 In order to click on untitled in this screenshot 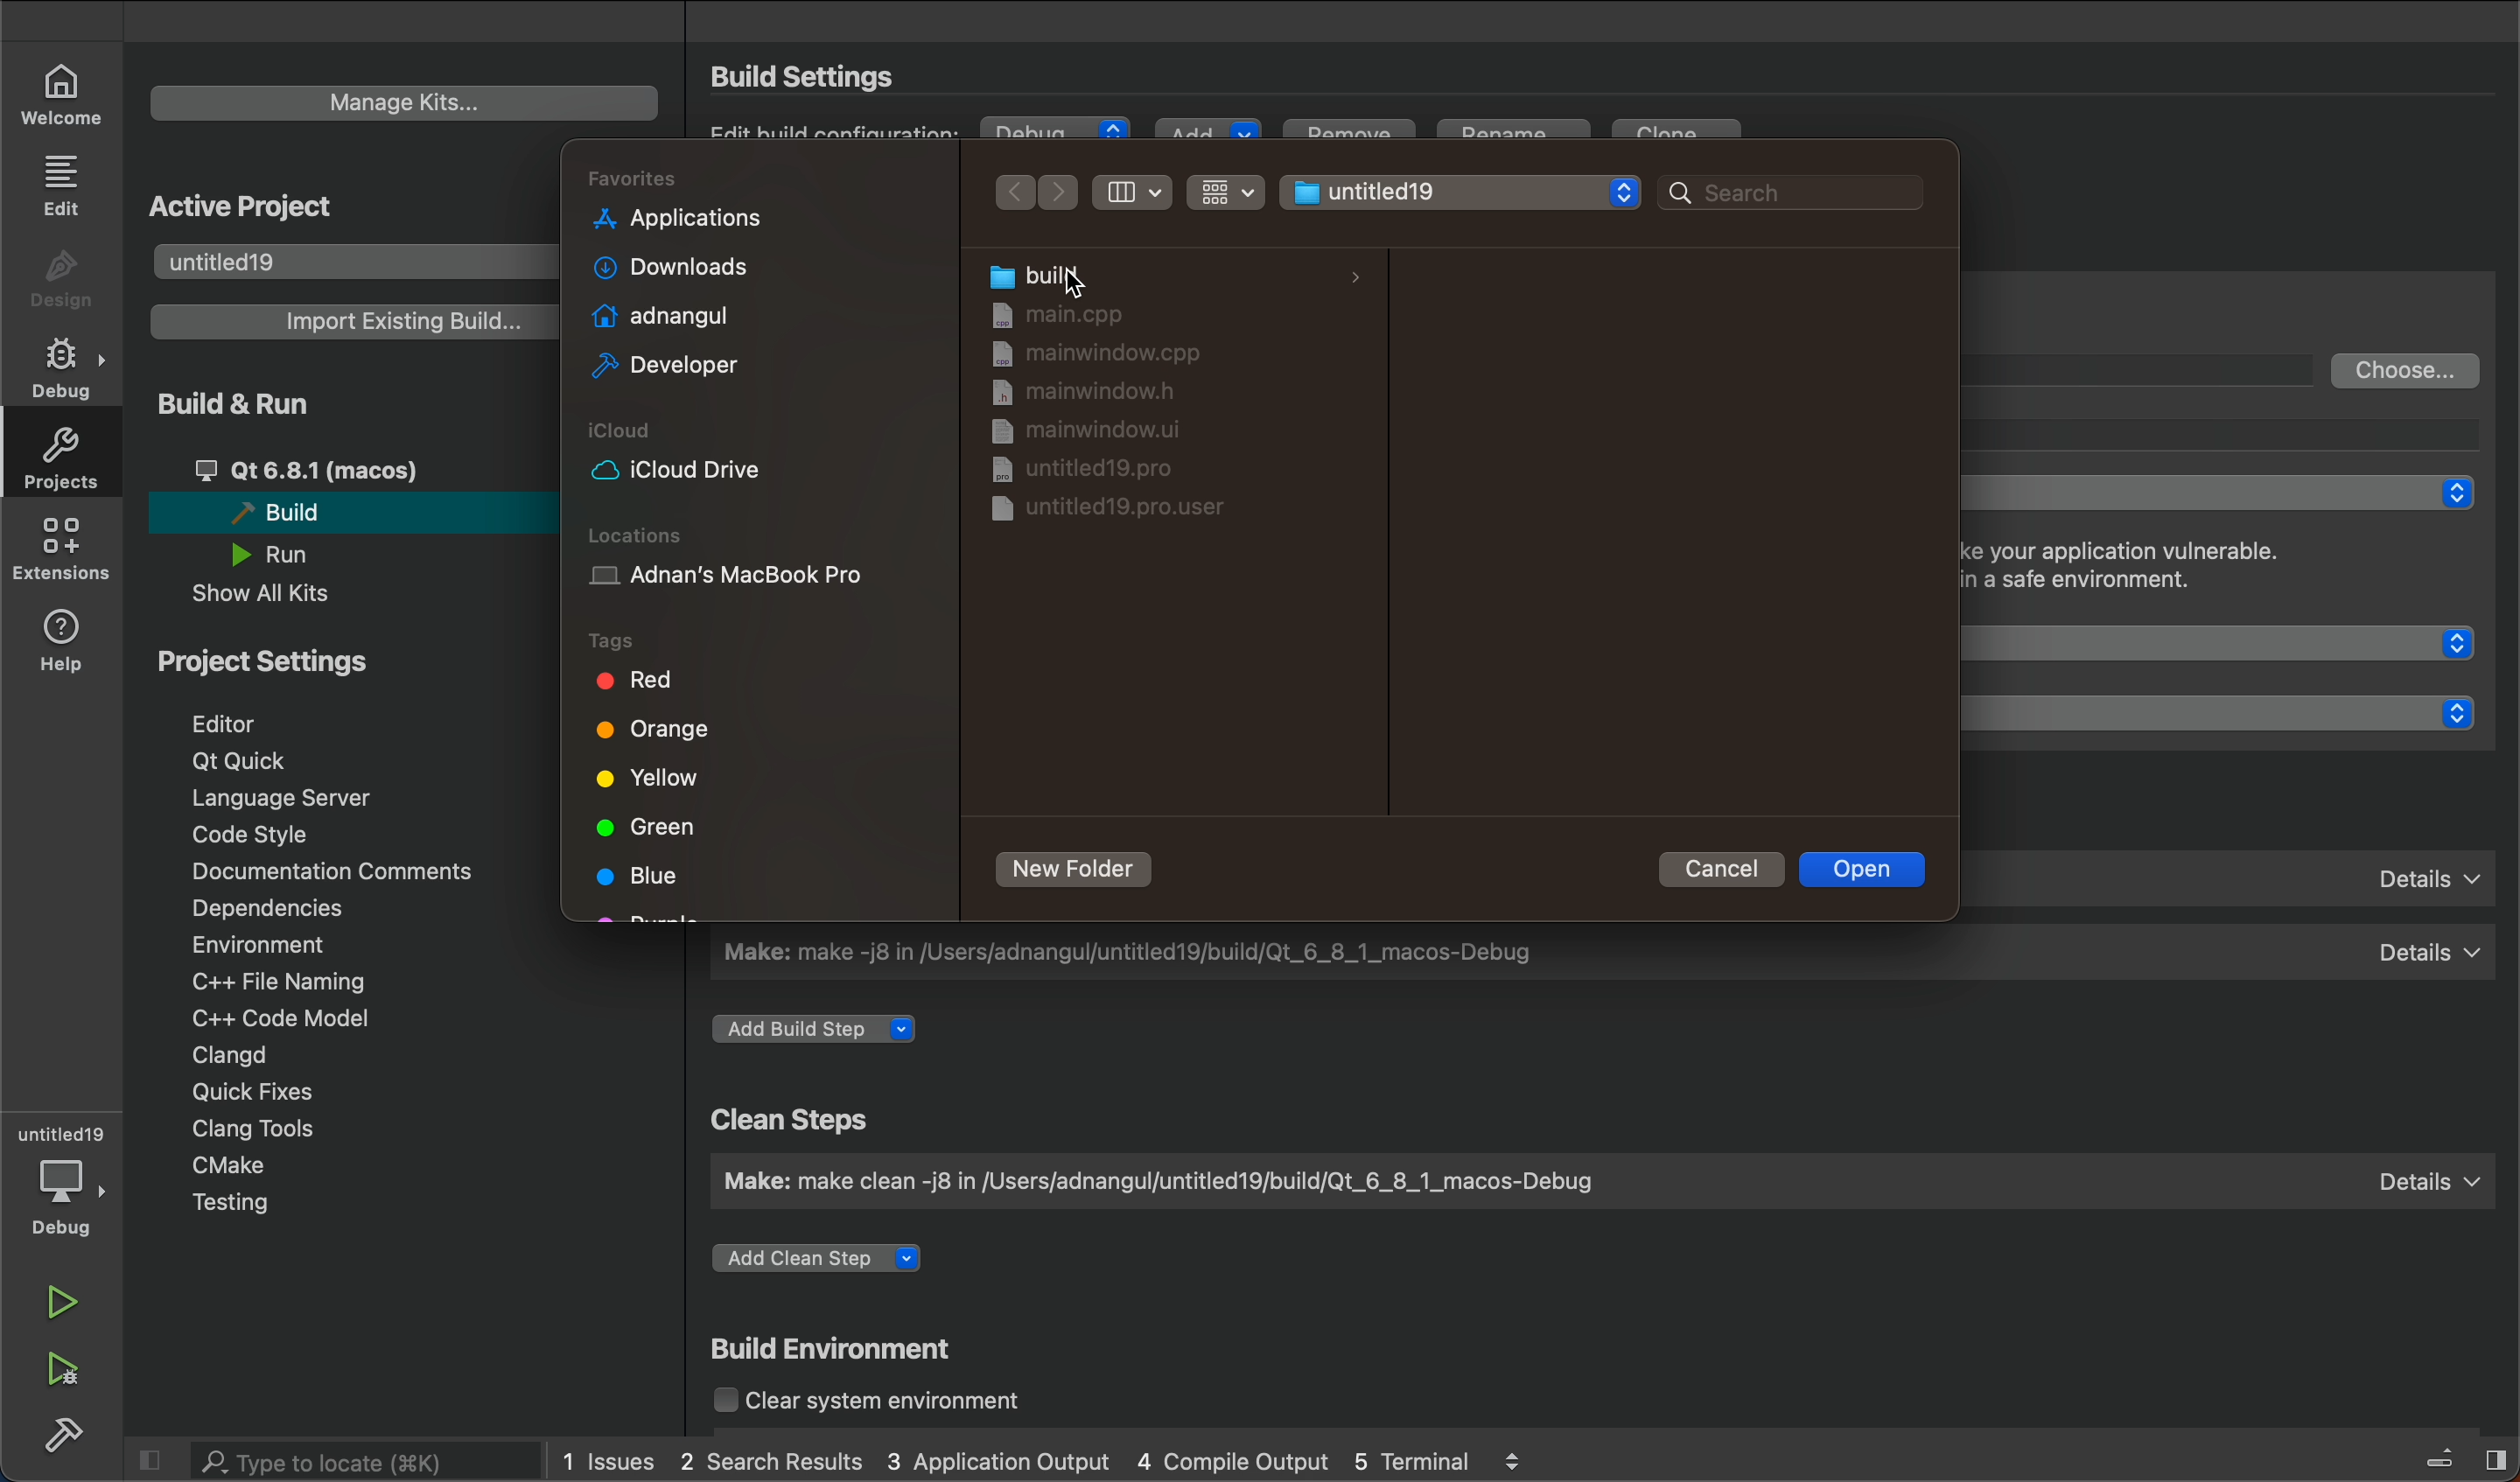, I will do `click(347, 259)`.